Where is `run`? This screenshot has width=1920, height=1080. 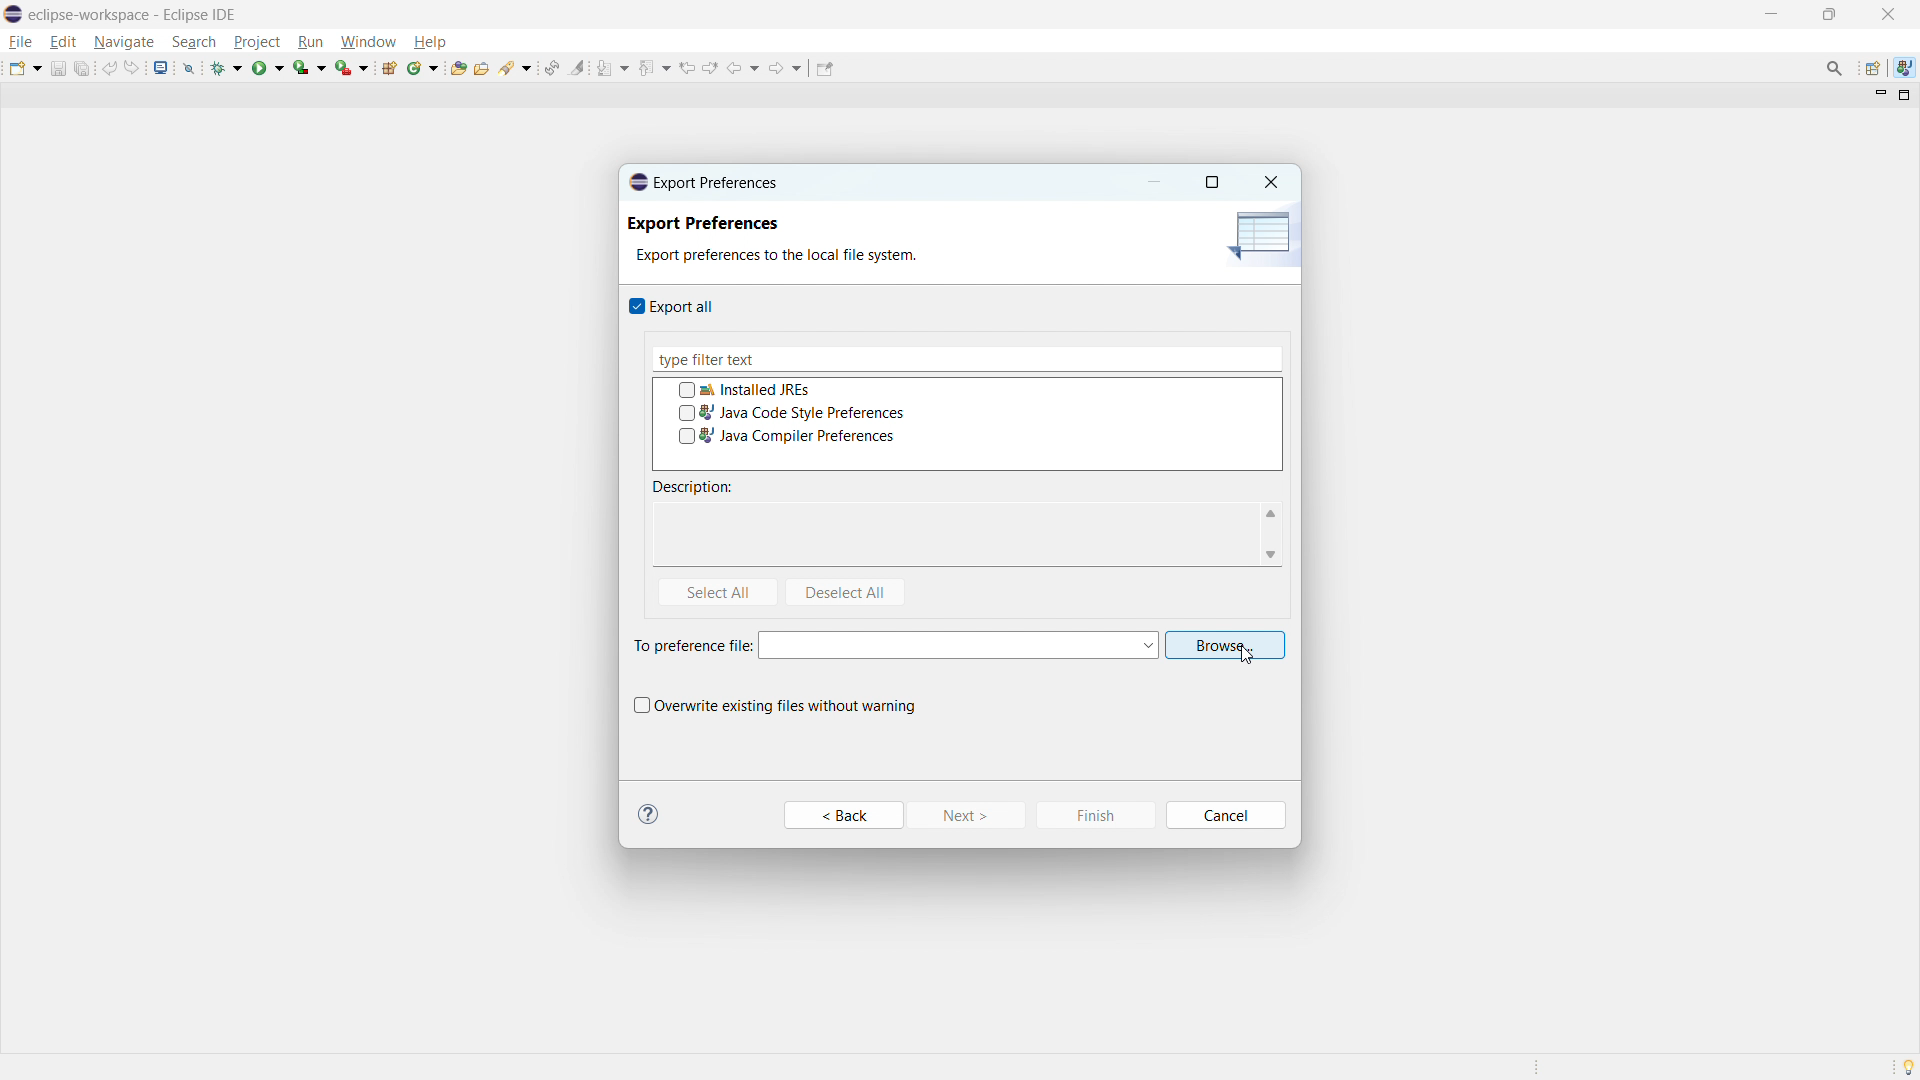
run is located at coordinates (310, 42).